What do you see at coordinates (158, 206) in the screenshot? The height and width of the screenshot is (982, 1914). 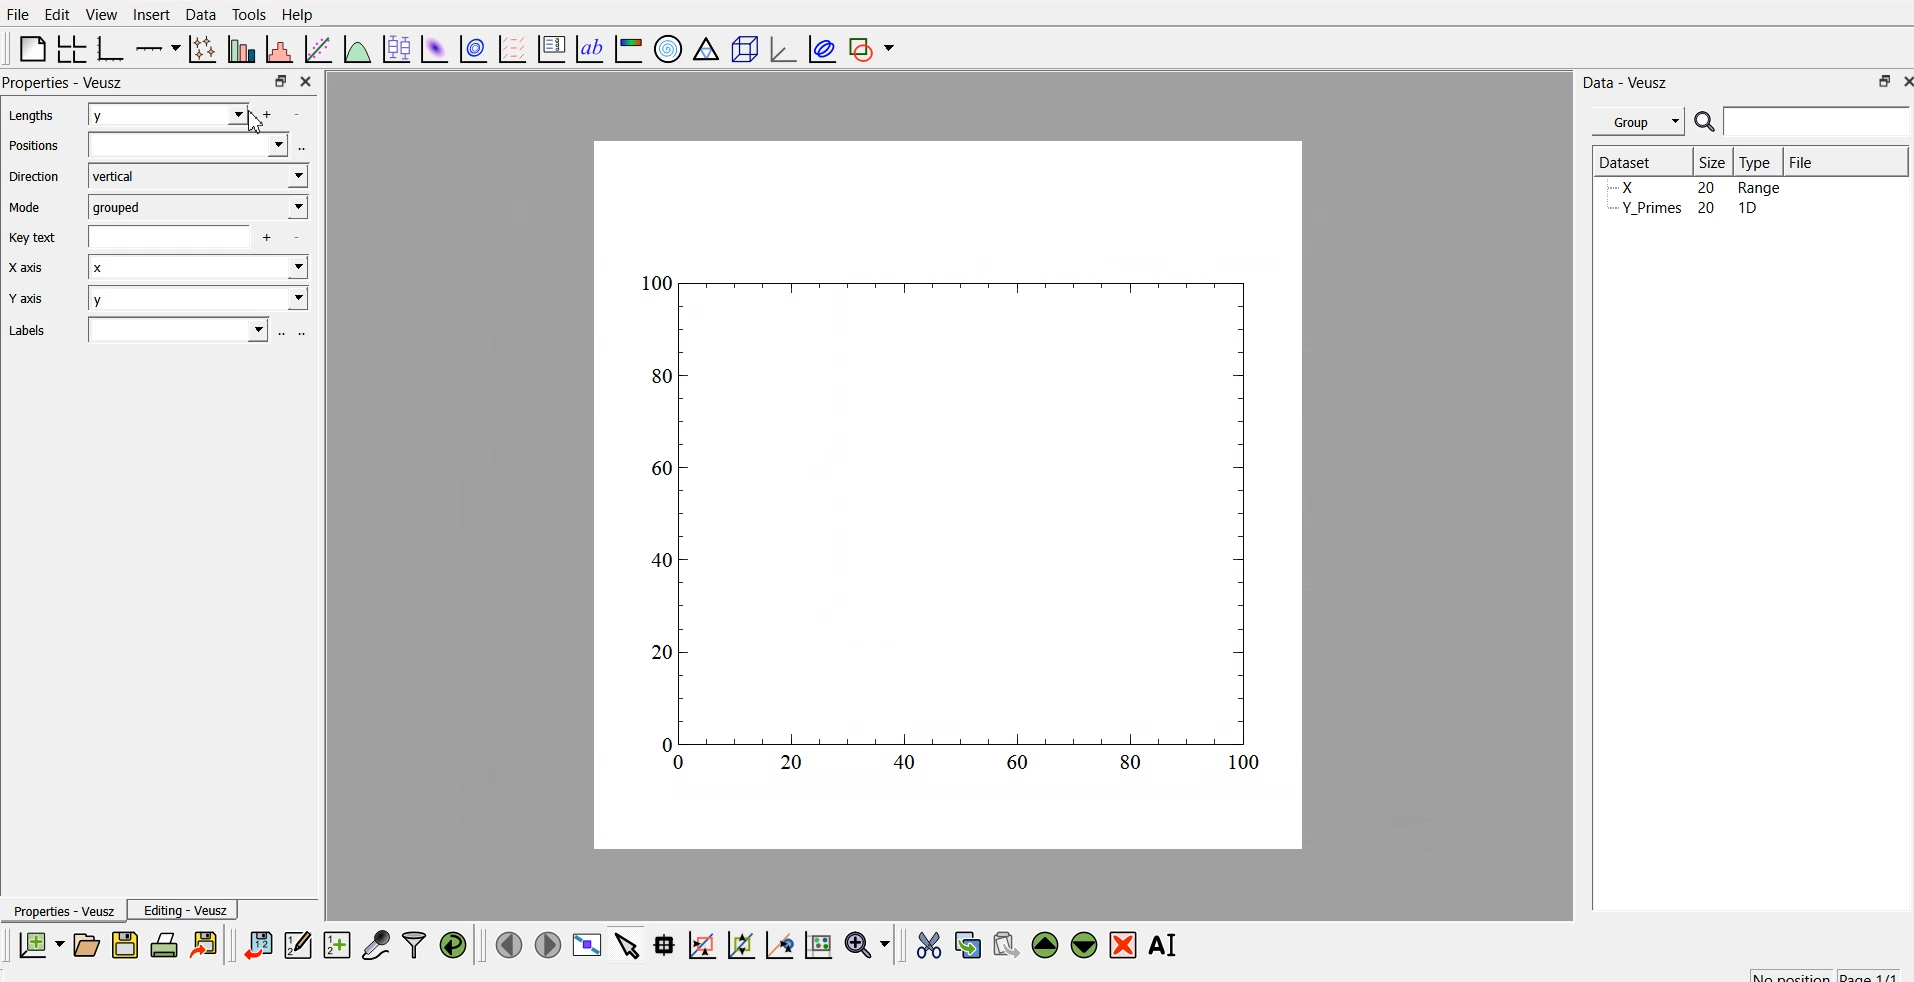 I see `Mode grouped` at bounding box center [158, 206].